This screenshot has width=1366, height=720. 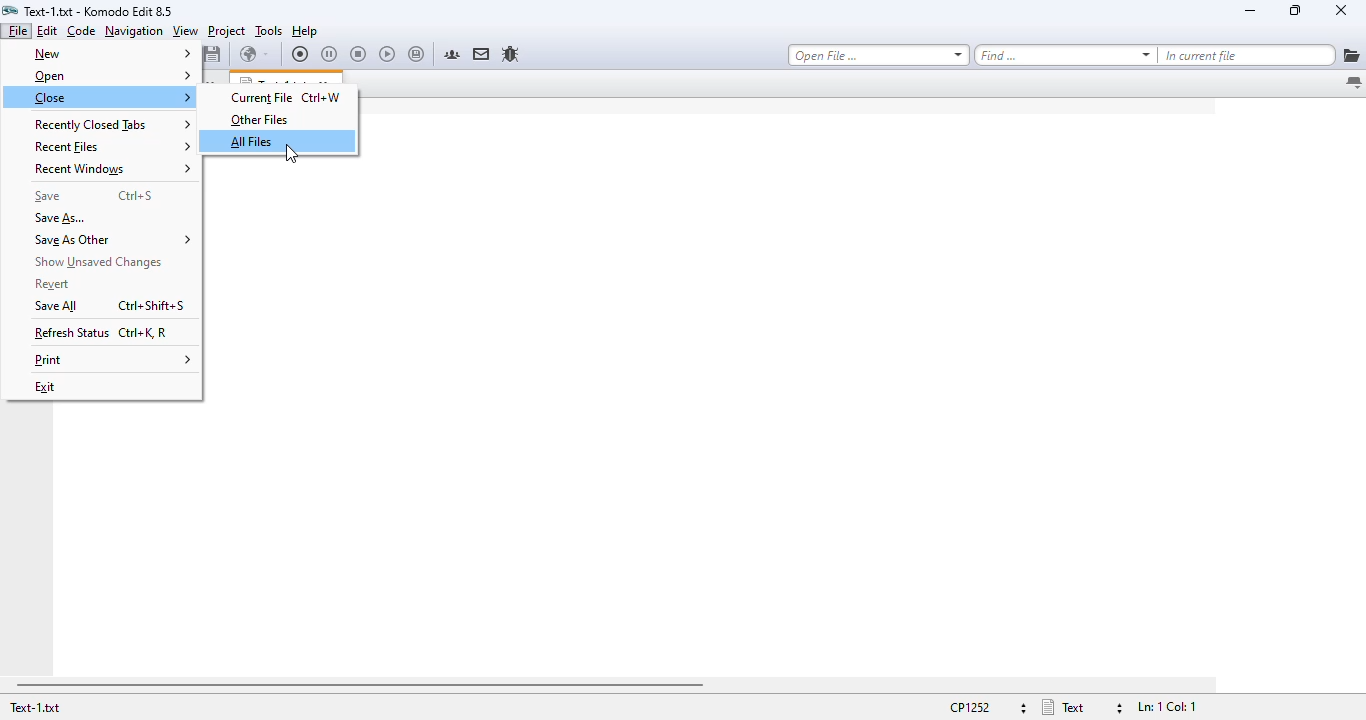 I want to click on new, so click(x=112, y=53).